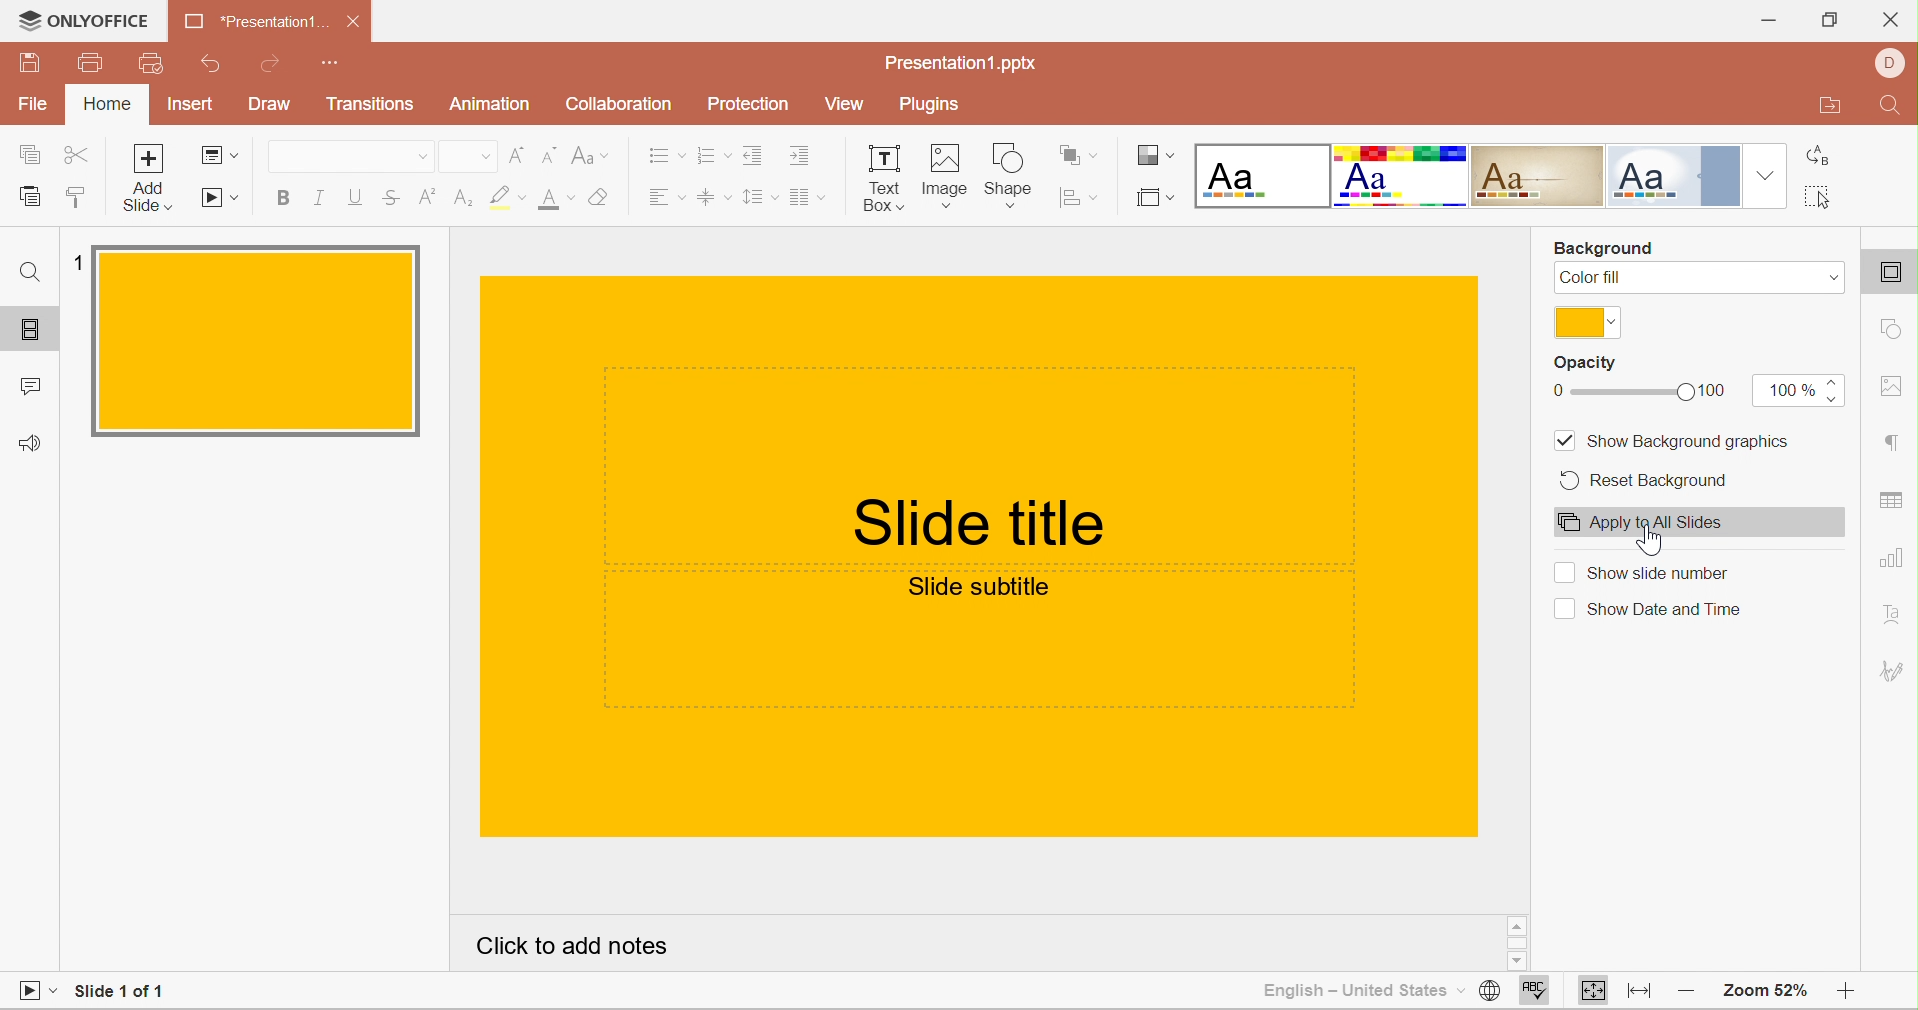 The height and width of the screenshot is (1010, 1918). What do you see at coordinates (80, 260) in the screenshot?
I see `1` at bounding box center [80, 260].